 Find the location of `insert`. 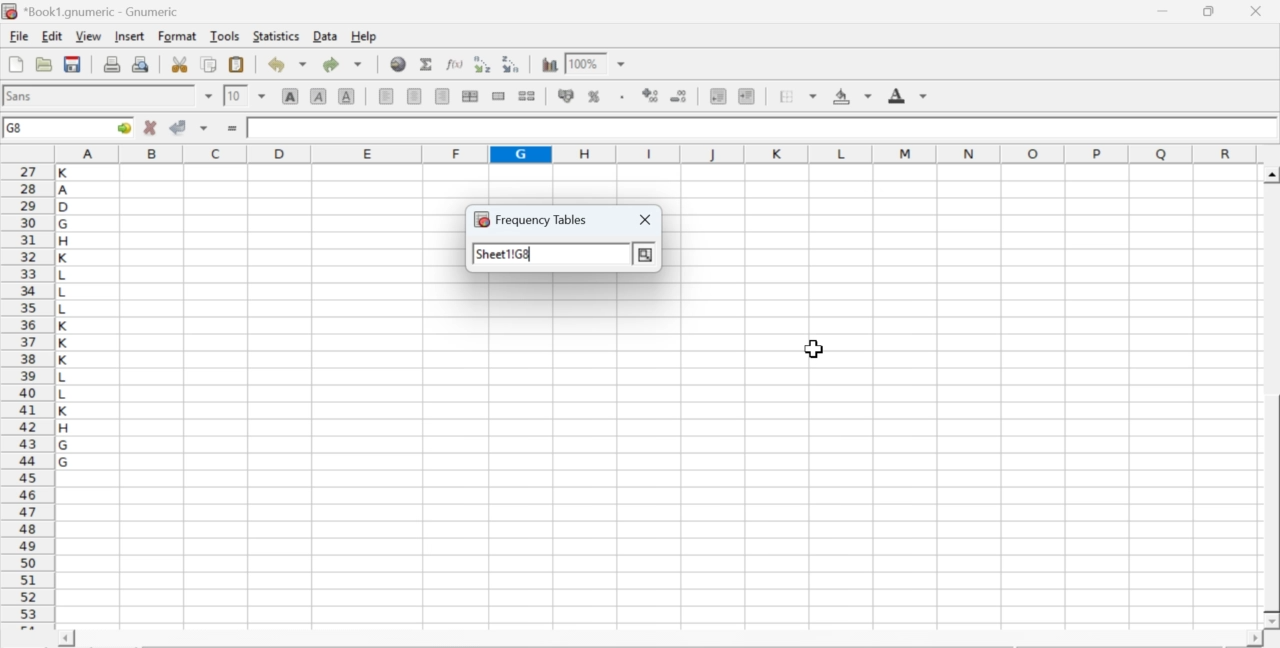

insert is located at coordinates (128, 35).